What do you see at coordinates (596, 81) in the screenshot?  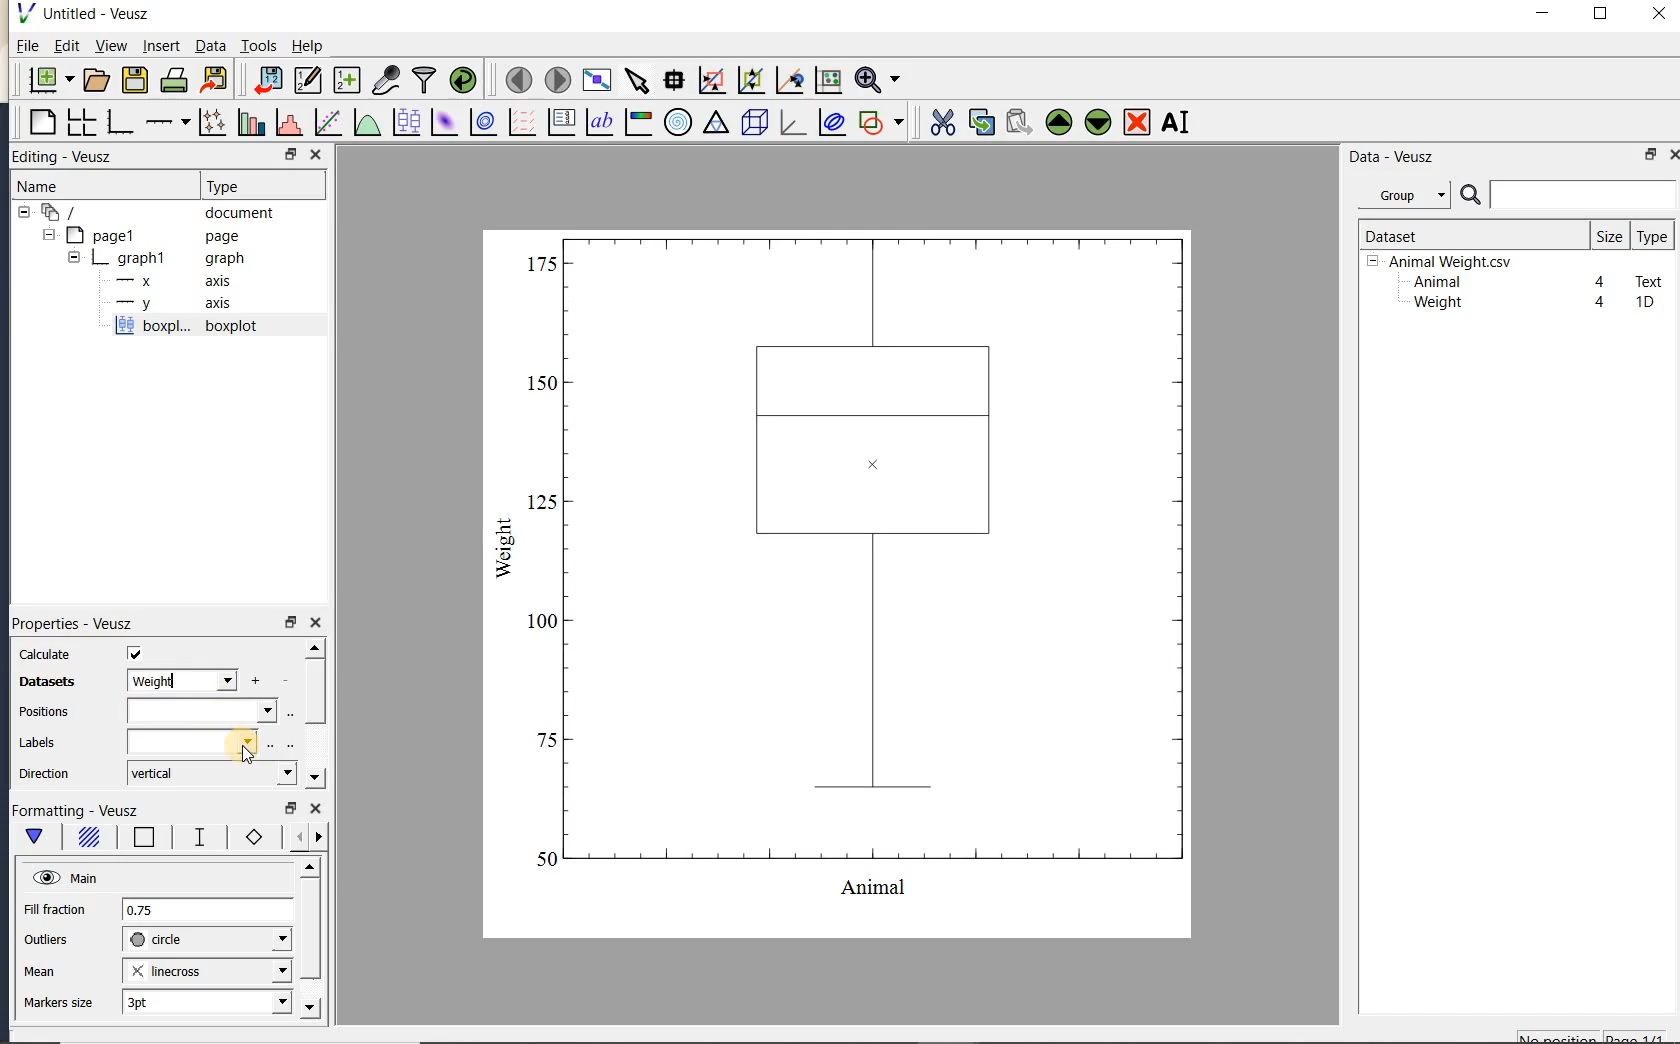 I see `view plot full screen` at bounding box center [596, 81].